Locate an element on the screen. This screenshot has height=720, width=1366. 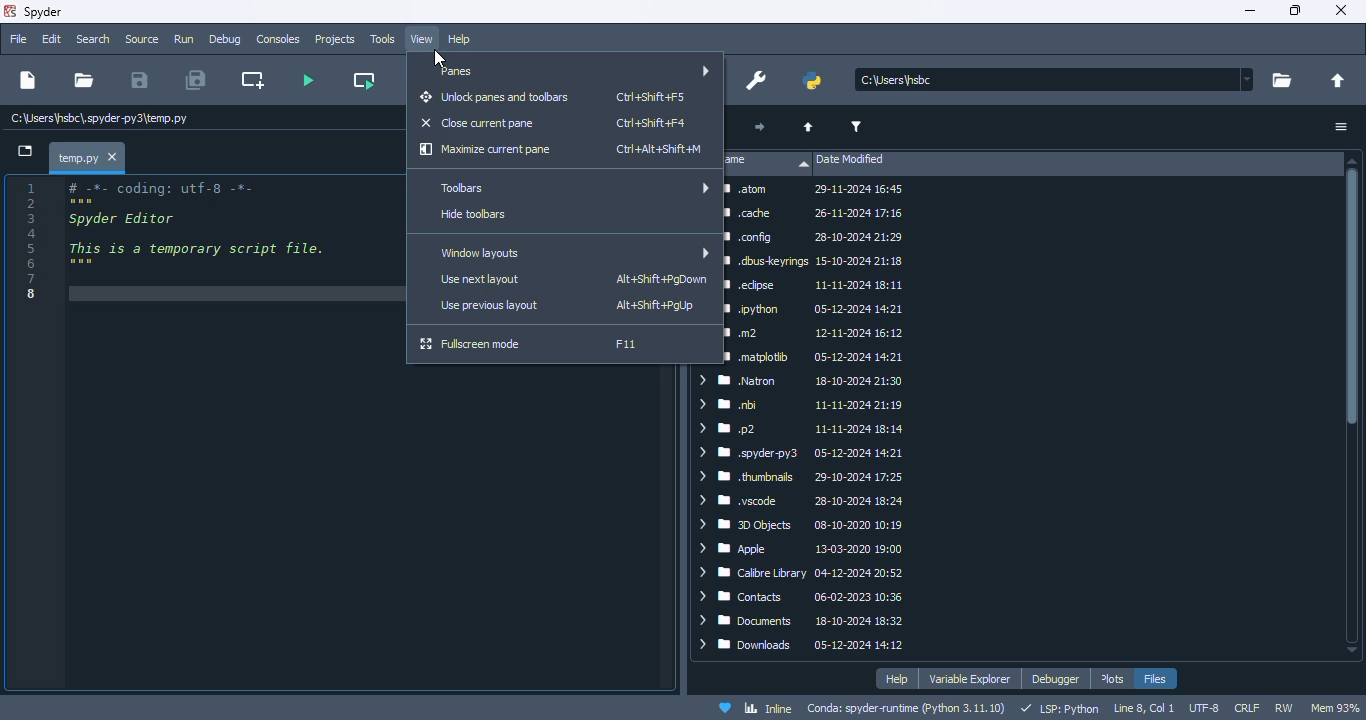
help is located at coordinates (459, 40).